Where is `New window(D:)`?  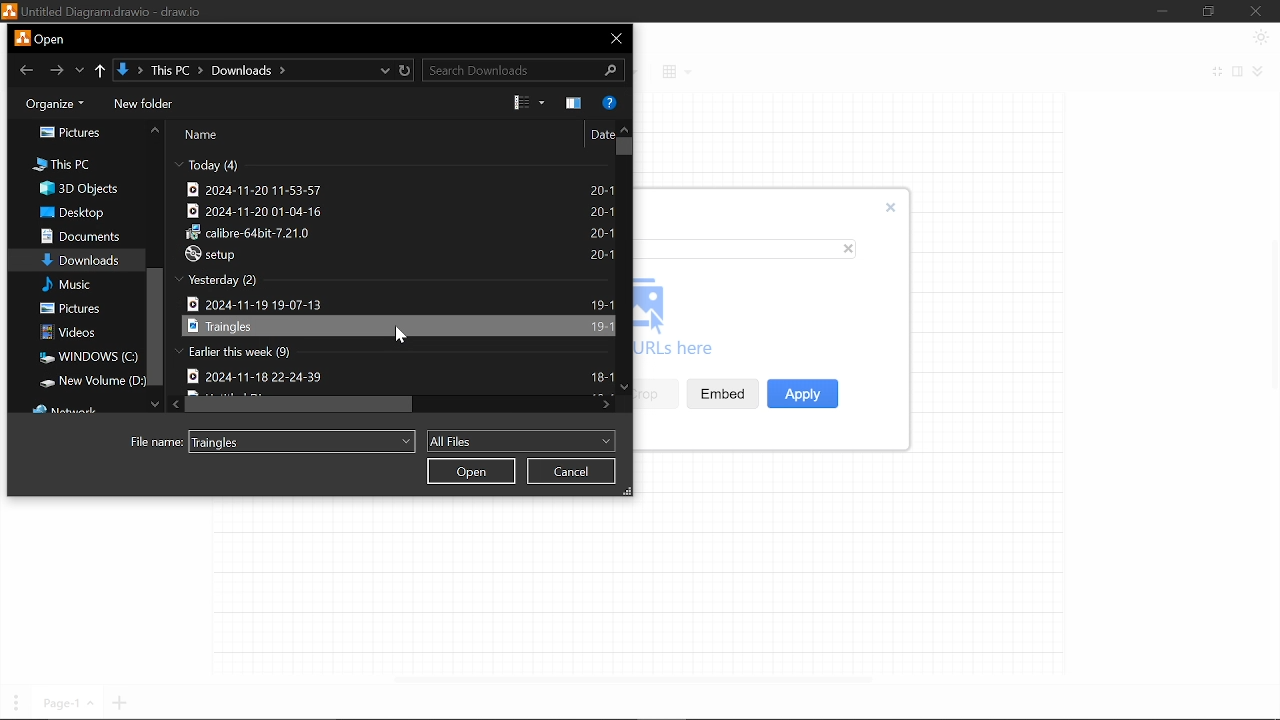 New window(D:) is located at coordinates (86, 381).